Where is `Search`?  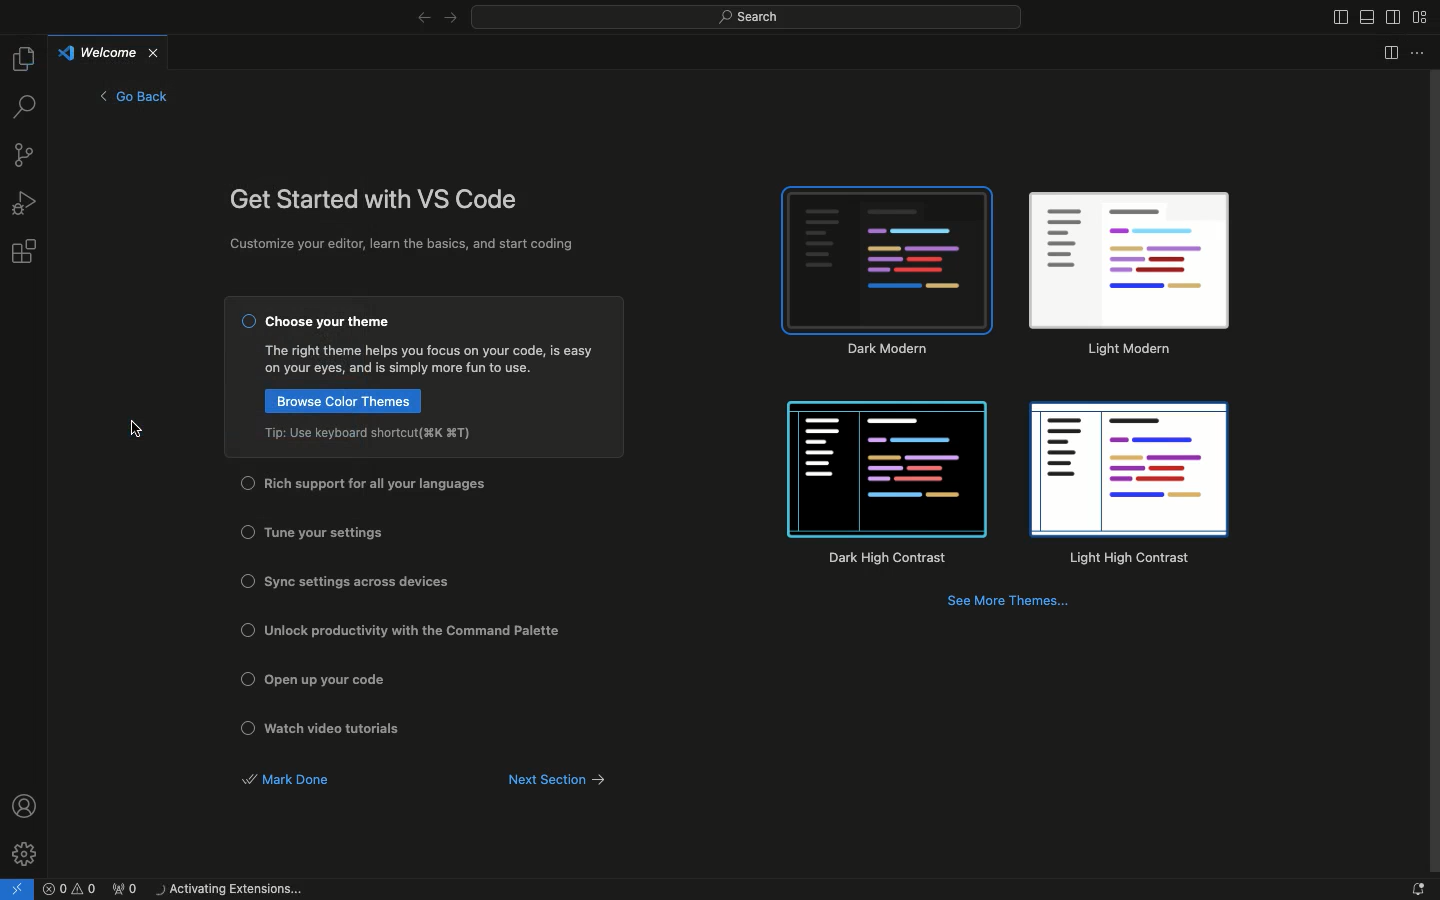 Search is located at coordinates (24, 108).